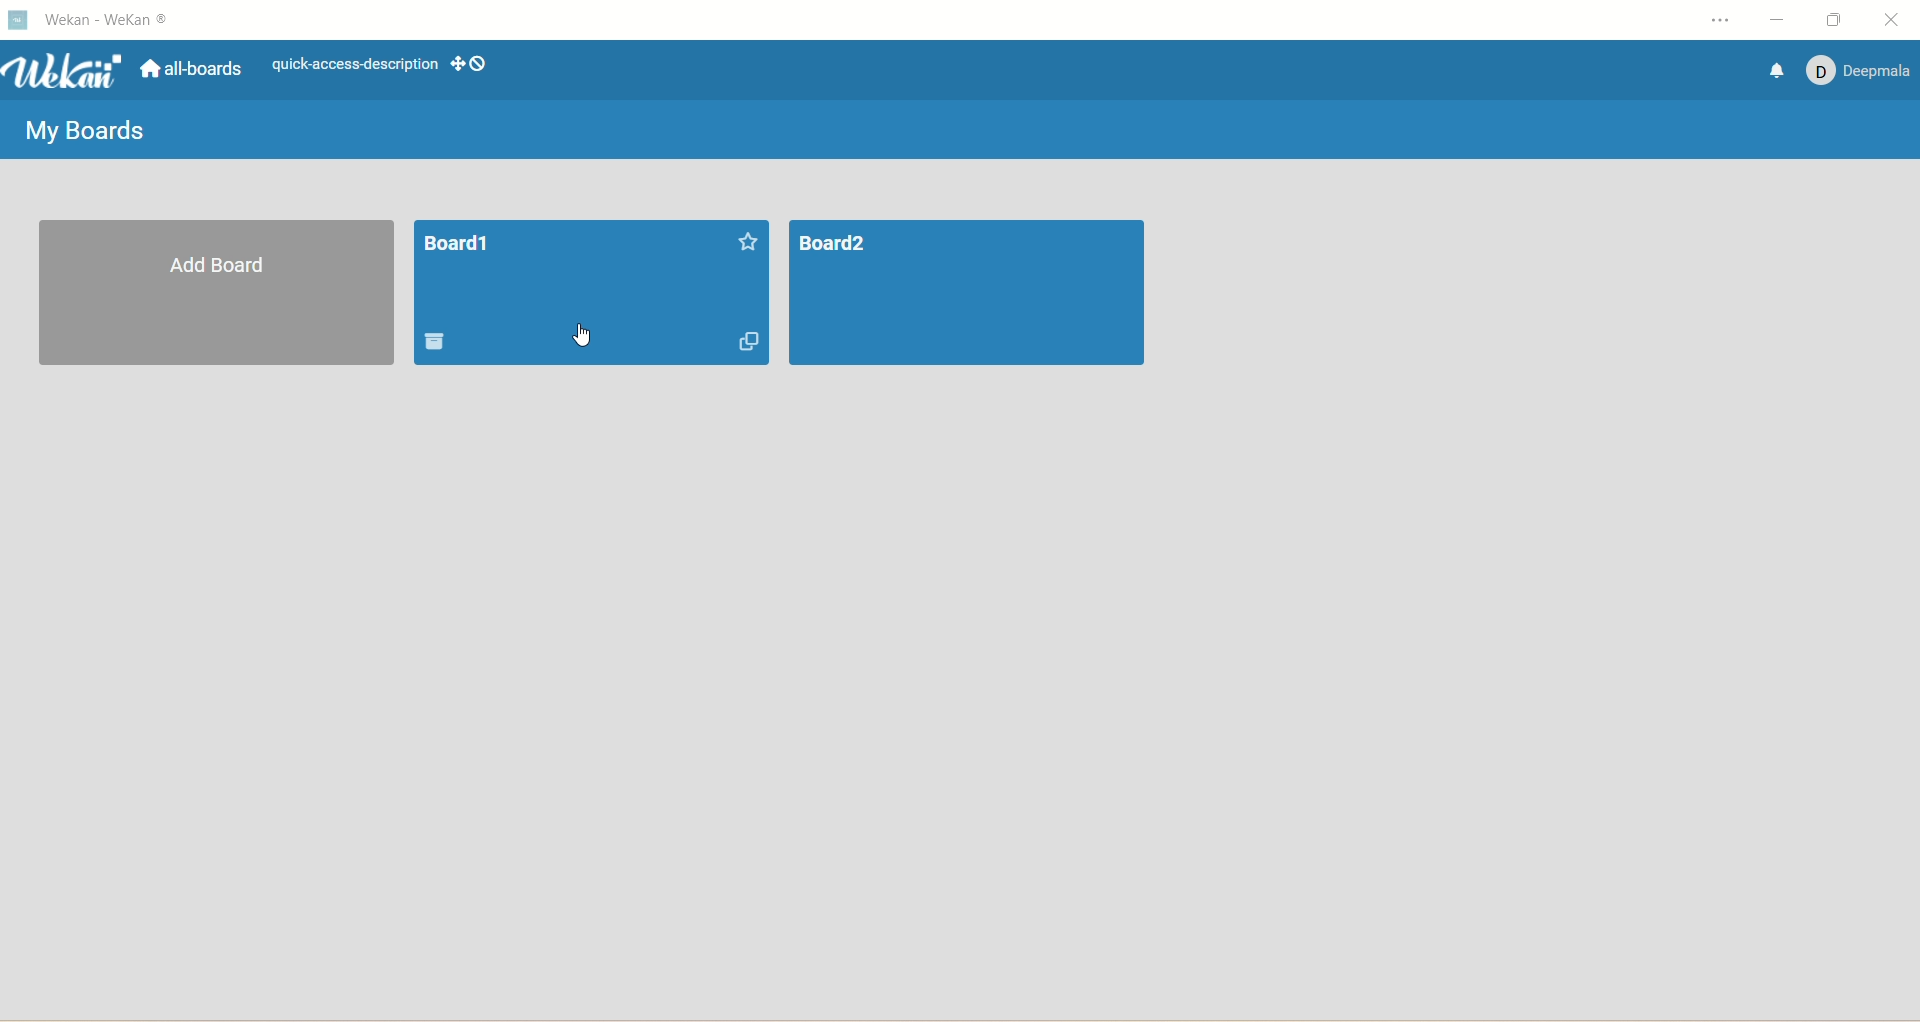 The image size is (1920, 1022). Describe the element at coordinates (977, 297) in the screenshot. I see `board2` at that location.